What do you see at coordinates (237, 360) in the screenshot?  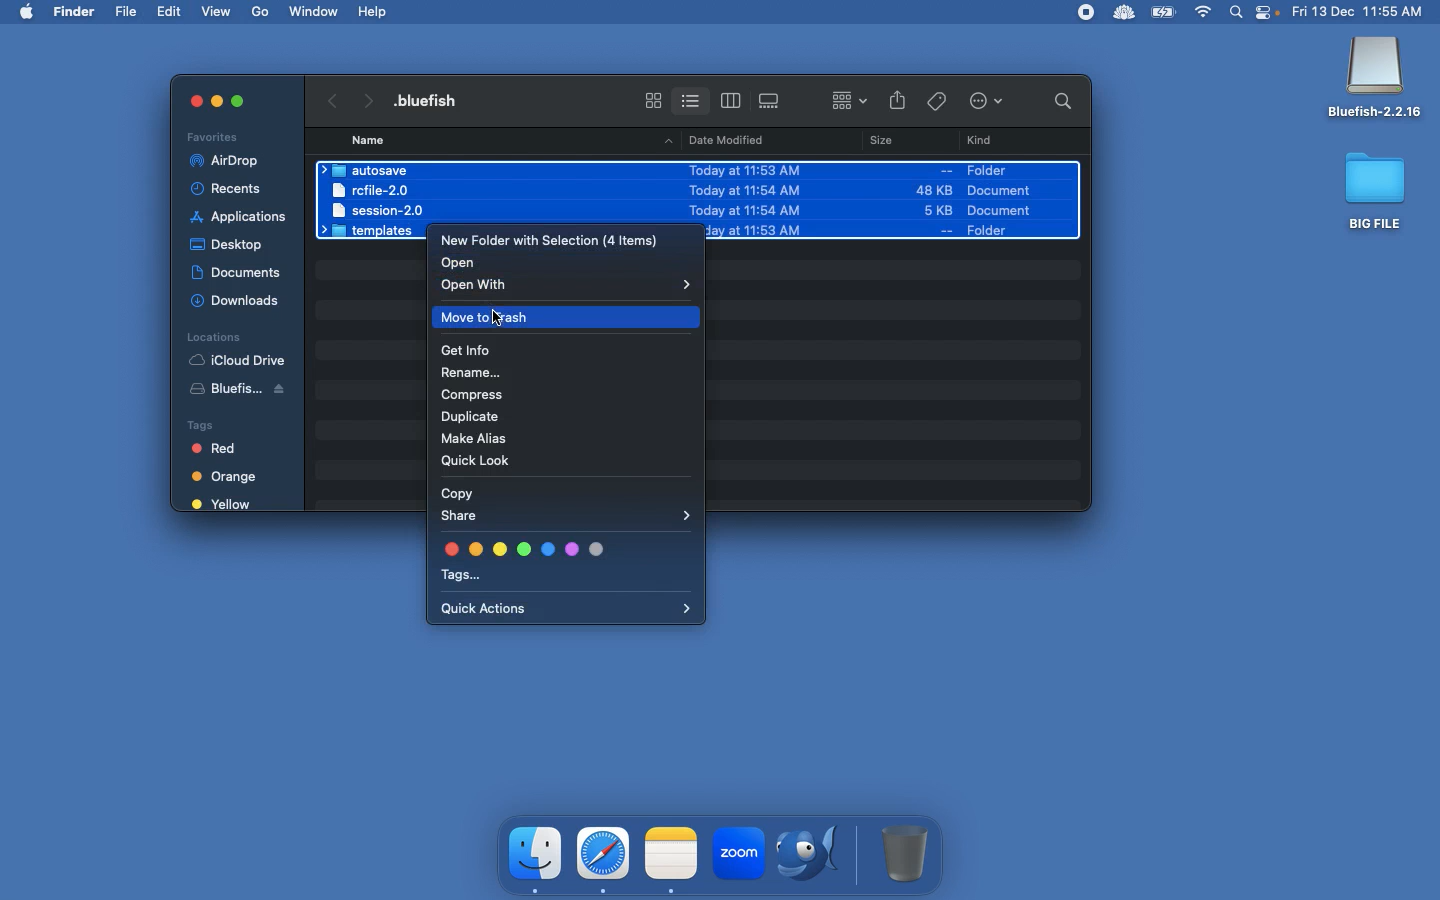 I see `iCloud Drive` at bounding box center [237, 360].